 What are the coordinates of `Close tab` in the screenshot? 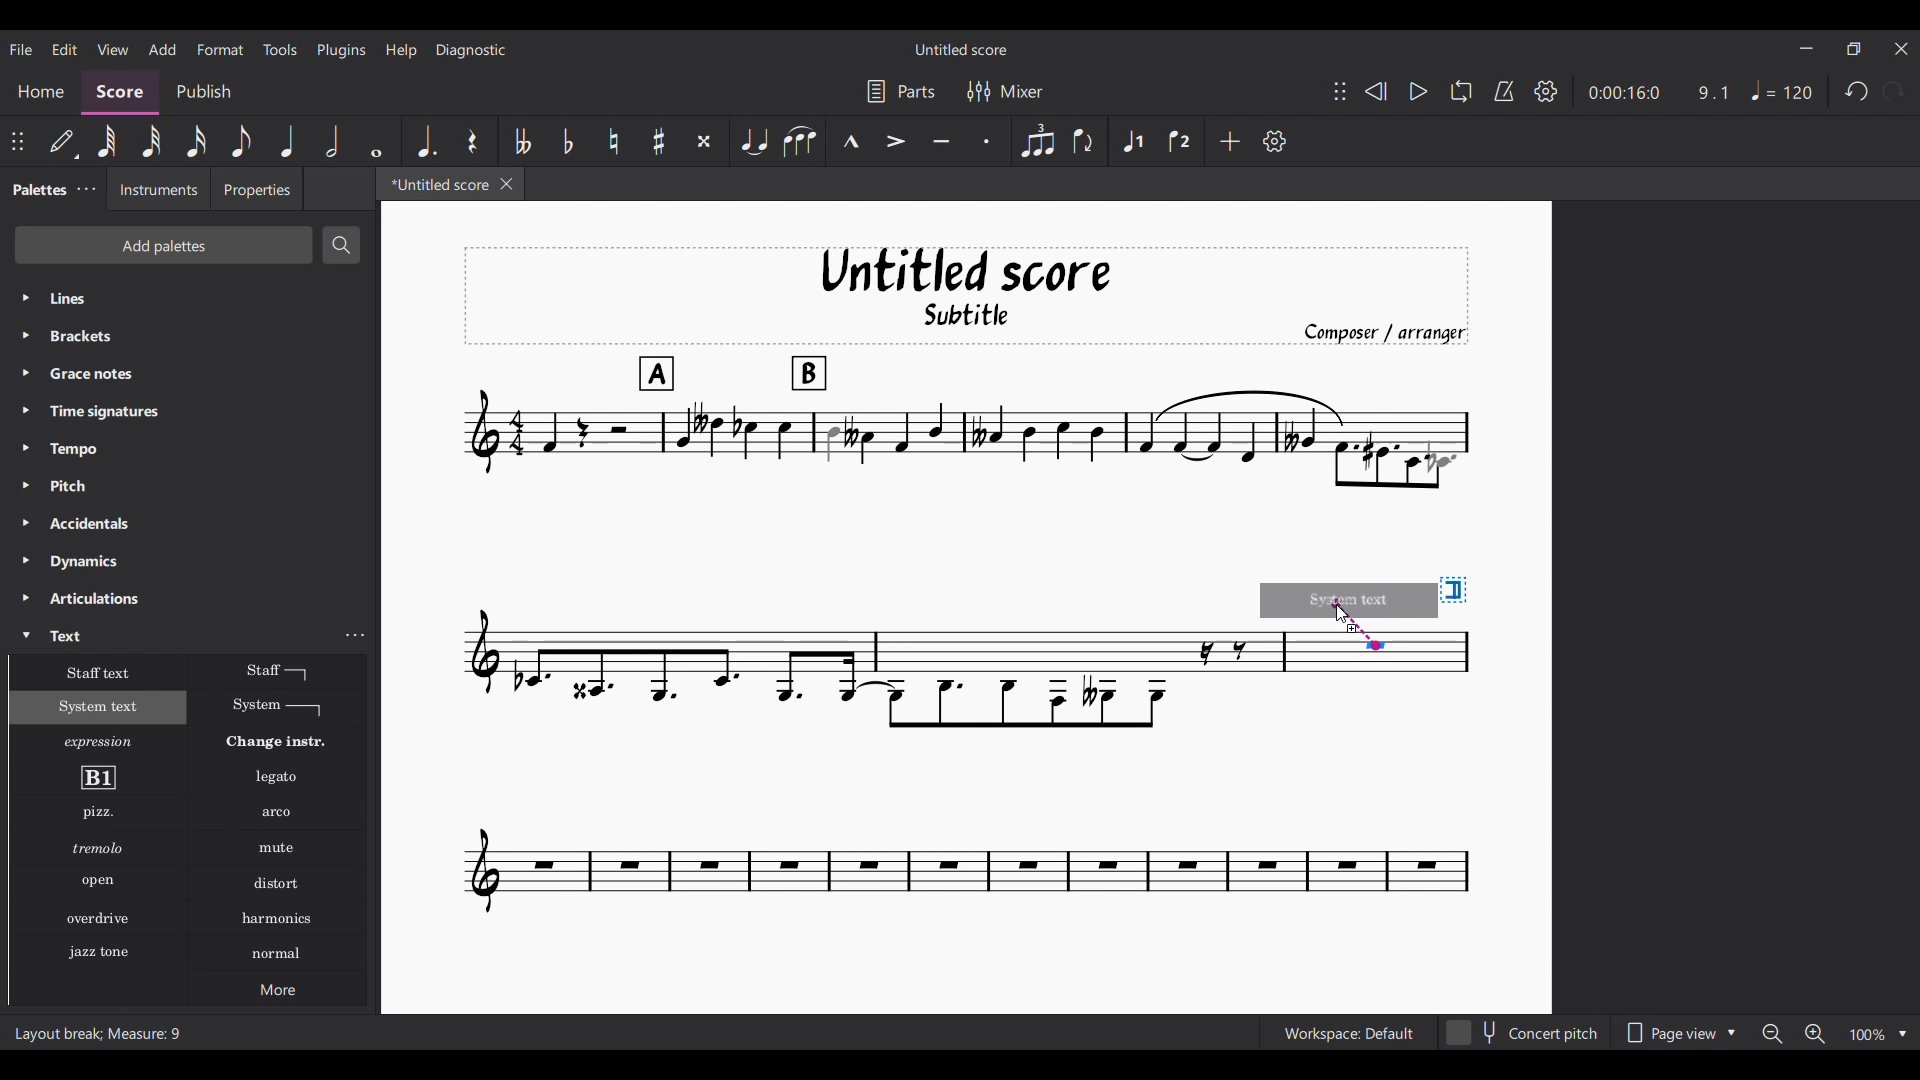 It's located at (506, 184).